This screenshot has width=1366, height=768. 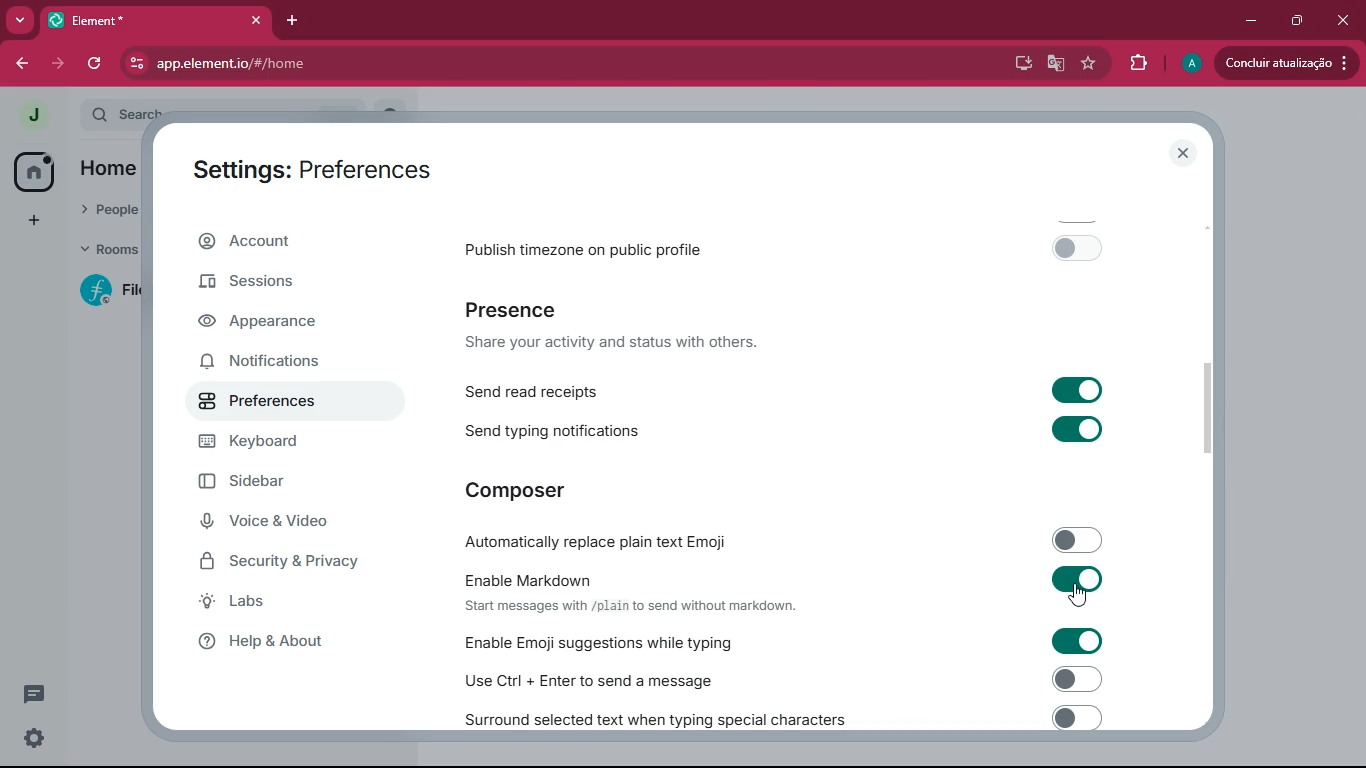 I want to click on account, so click(x=277, y=245).